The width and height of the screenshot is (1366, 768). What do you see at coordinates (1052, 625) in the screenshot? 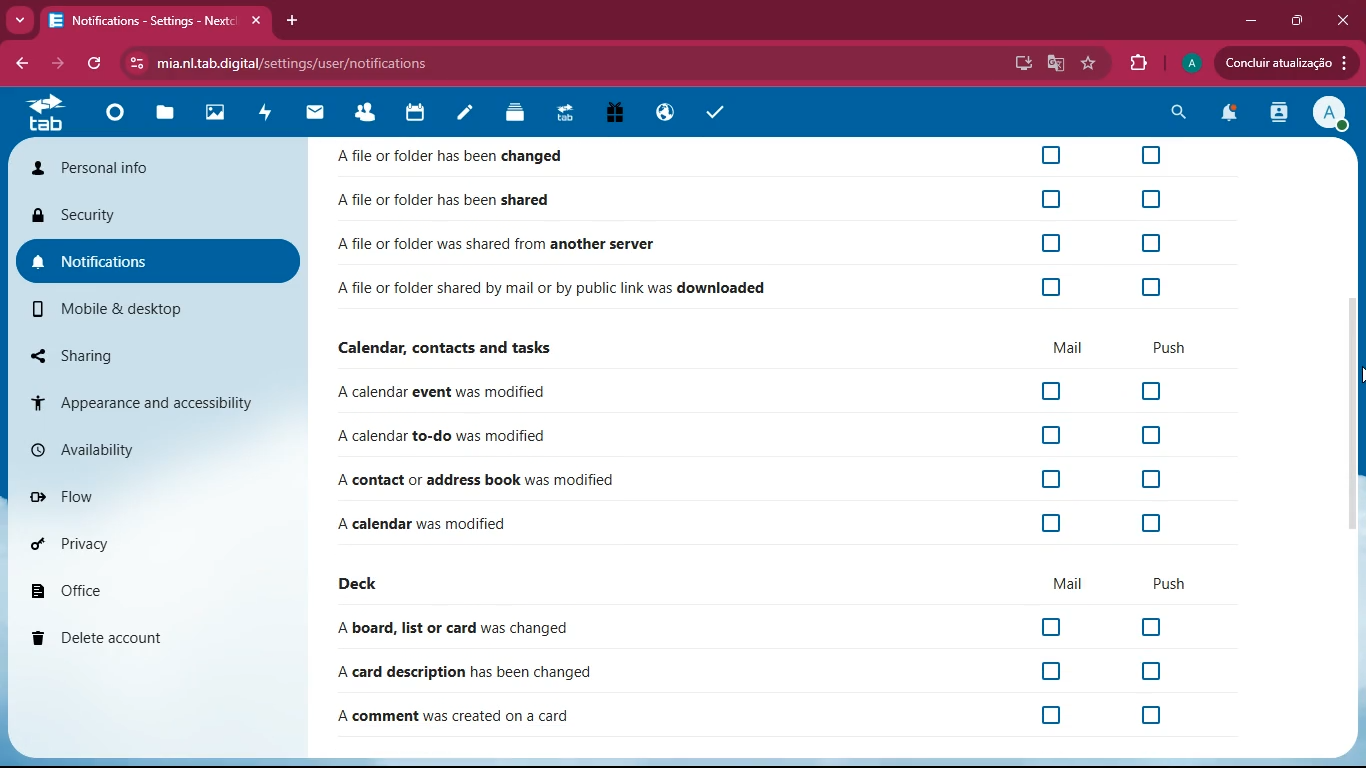
I see `off` at bounding box center [1052, 625].